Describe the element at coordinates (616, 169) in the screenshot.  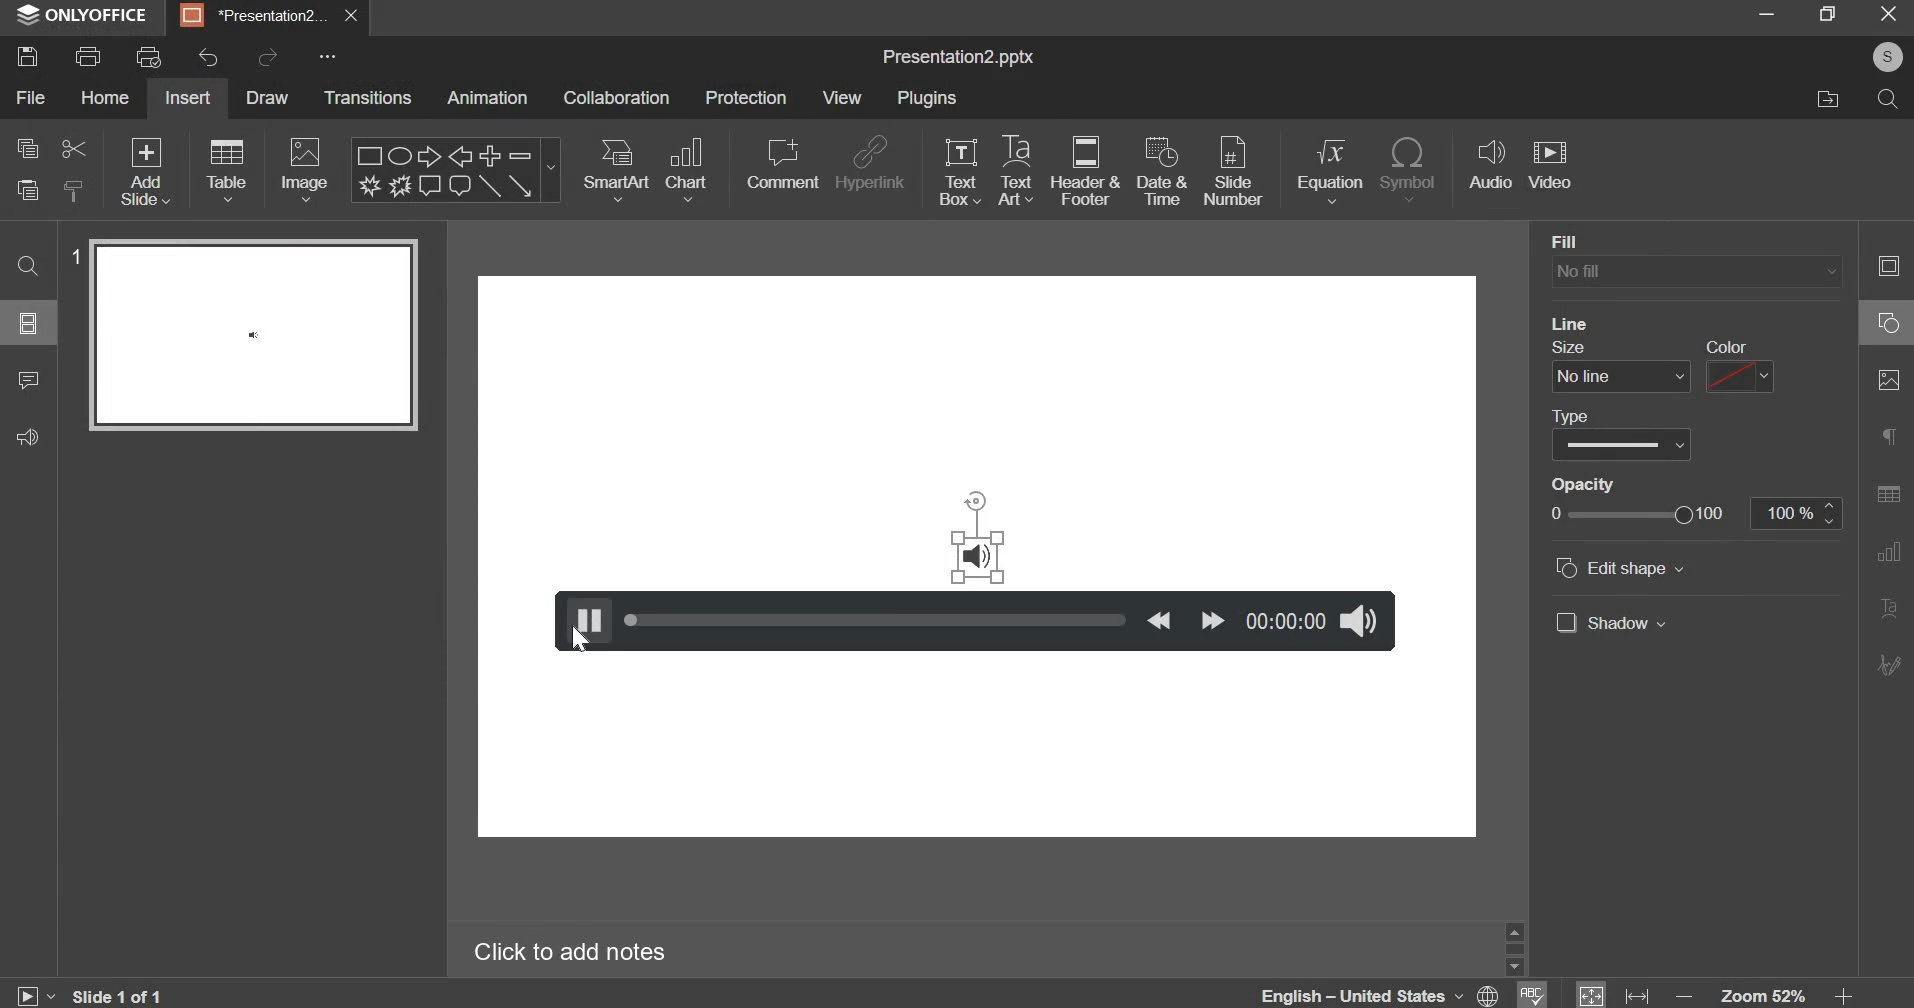
I see `smartart` at that location.